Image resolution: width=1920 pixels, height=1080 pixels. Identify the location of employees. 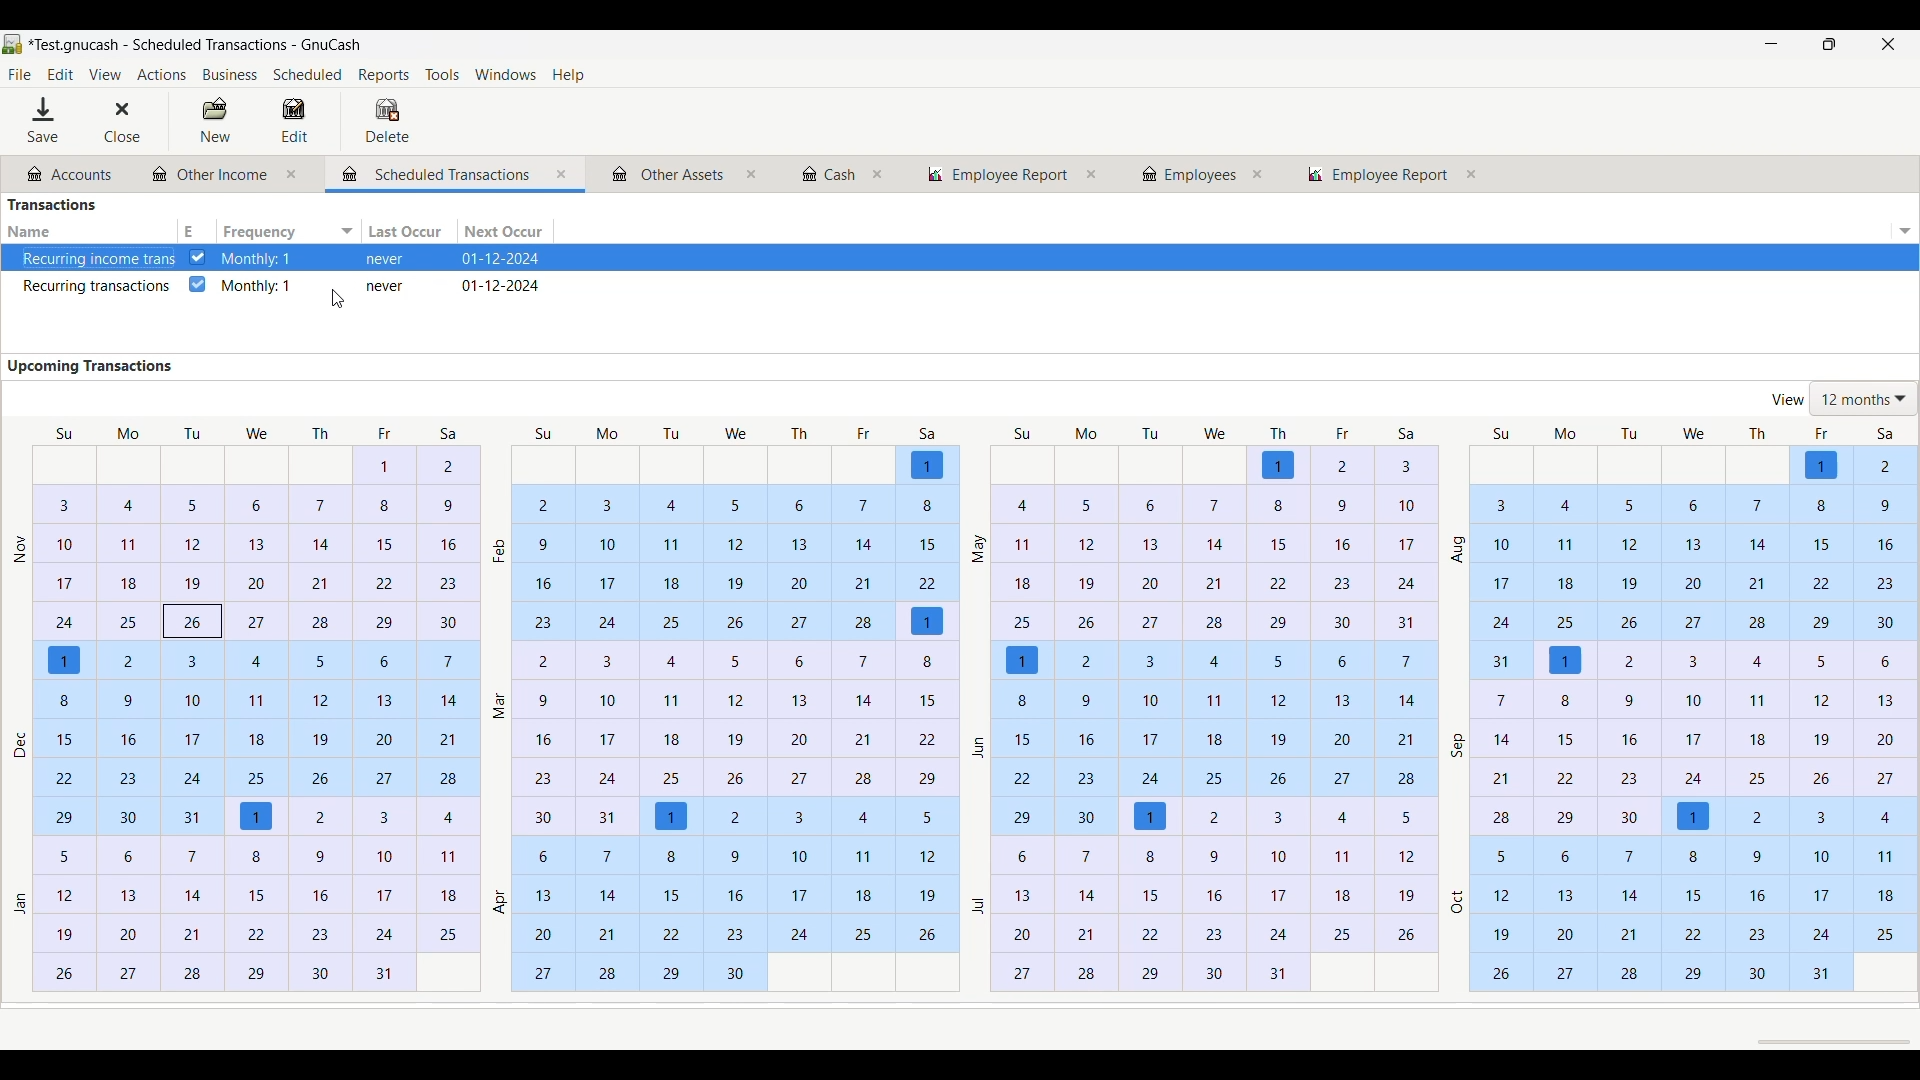
(1190, 174).